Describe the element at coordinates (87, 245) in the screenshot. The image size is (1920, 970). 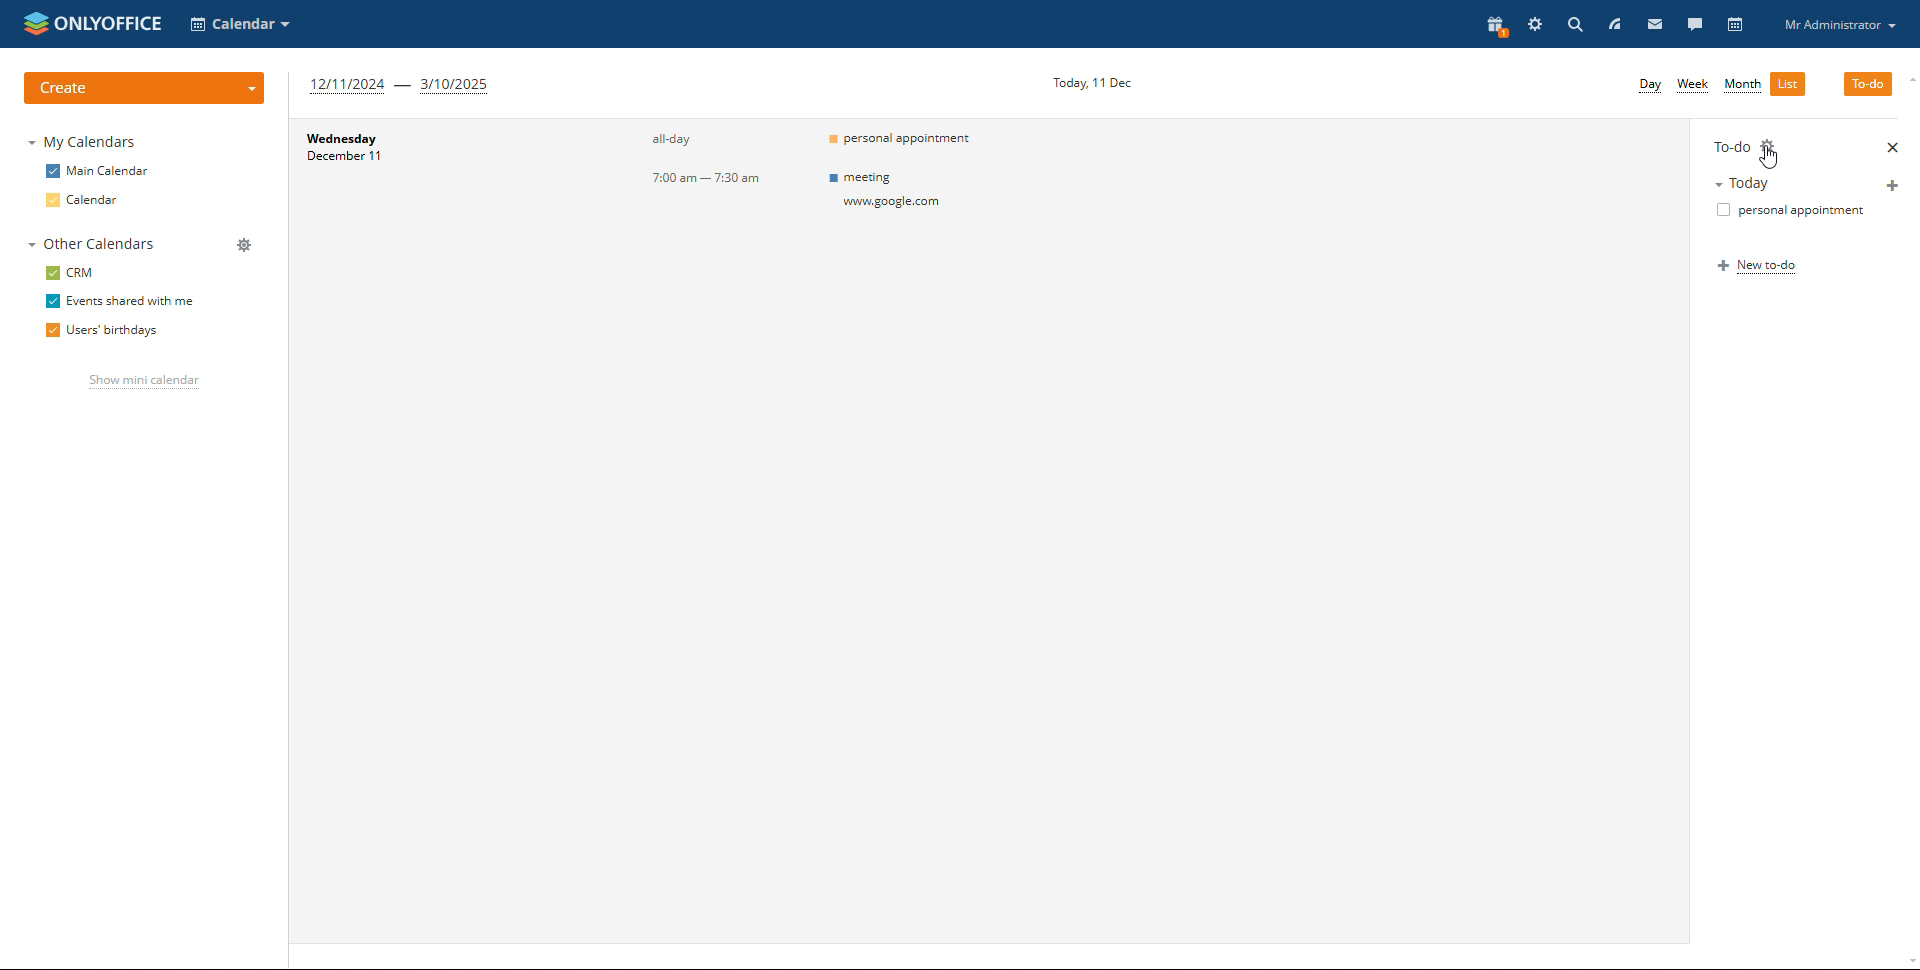
I see `other calendars` at that location.